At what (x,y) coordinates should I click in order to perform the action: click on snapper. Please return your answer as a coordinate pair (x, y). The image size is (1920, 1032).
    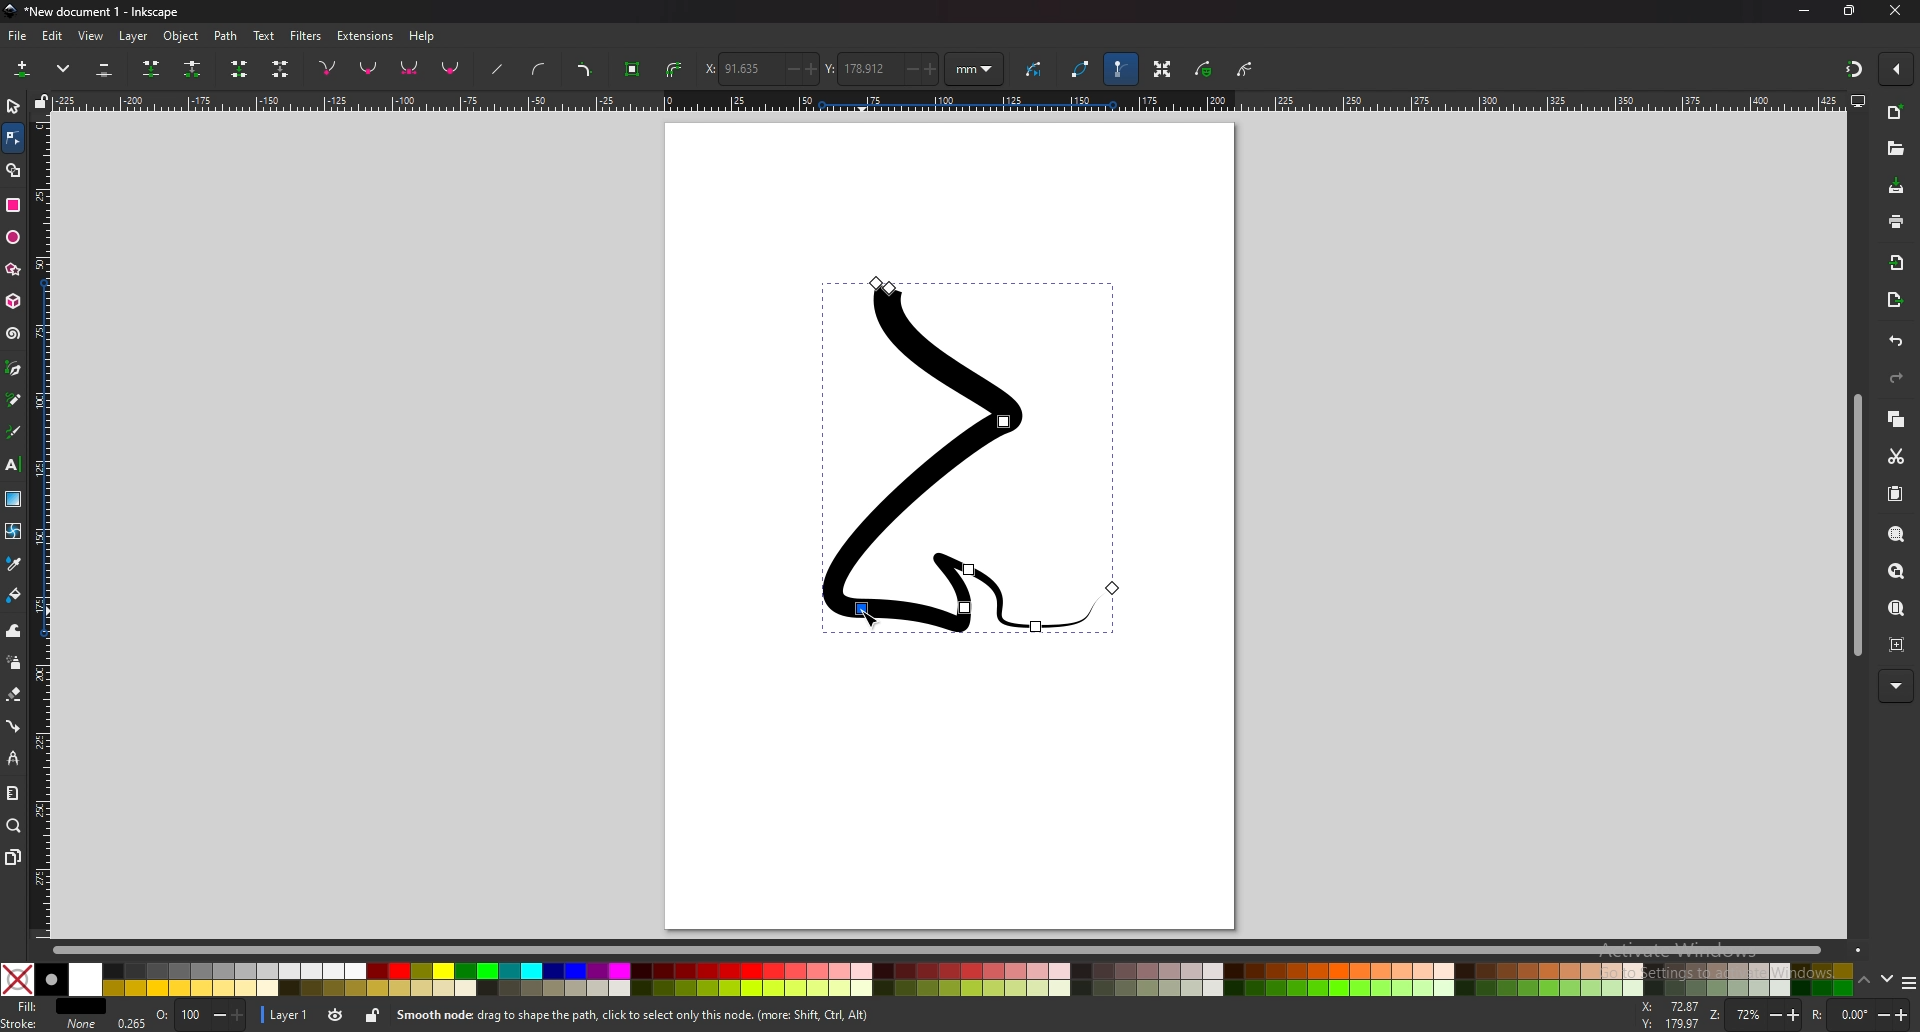
    Looking at the image, I should click on (1854, 69).